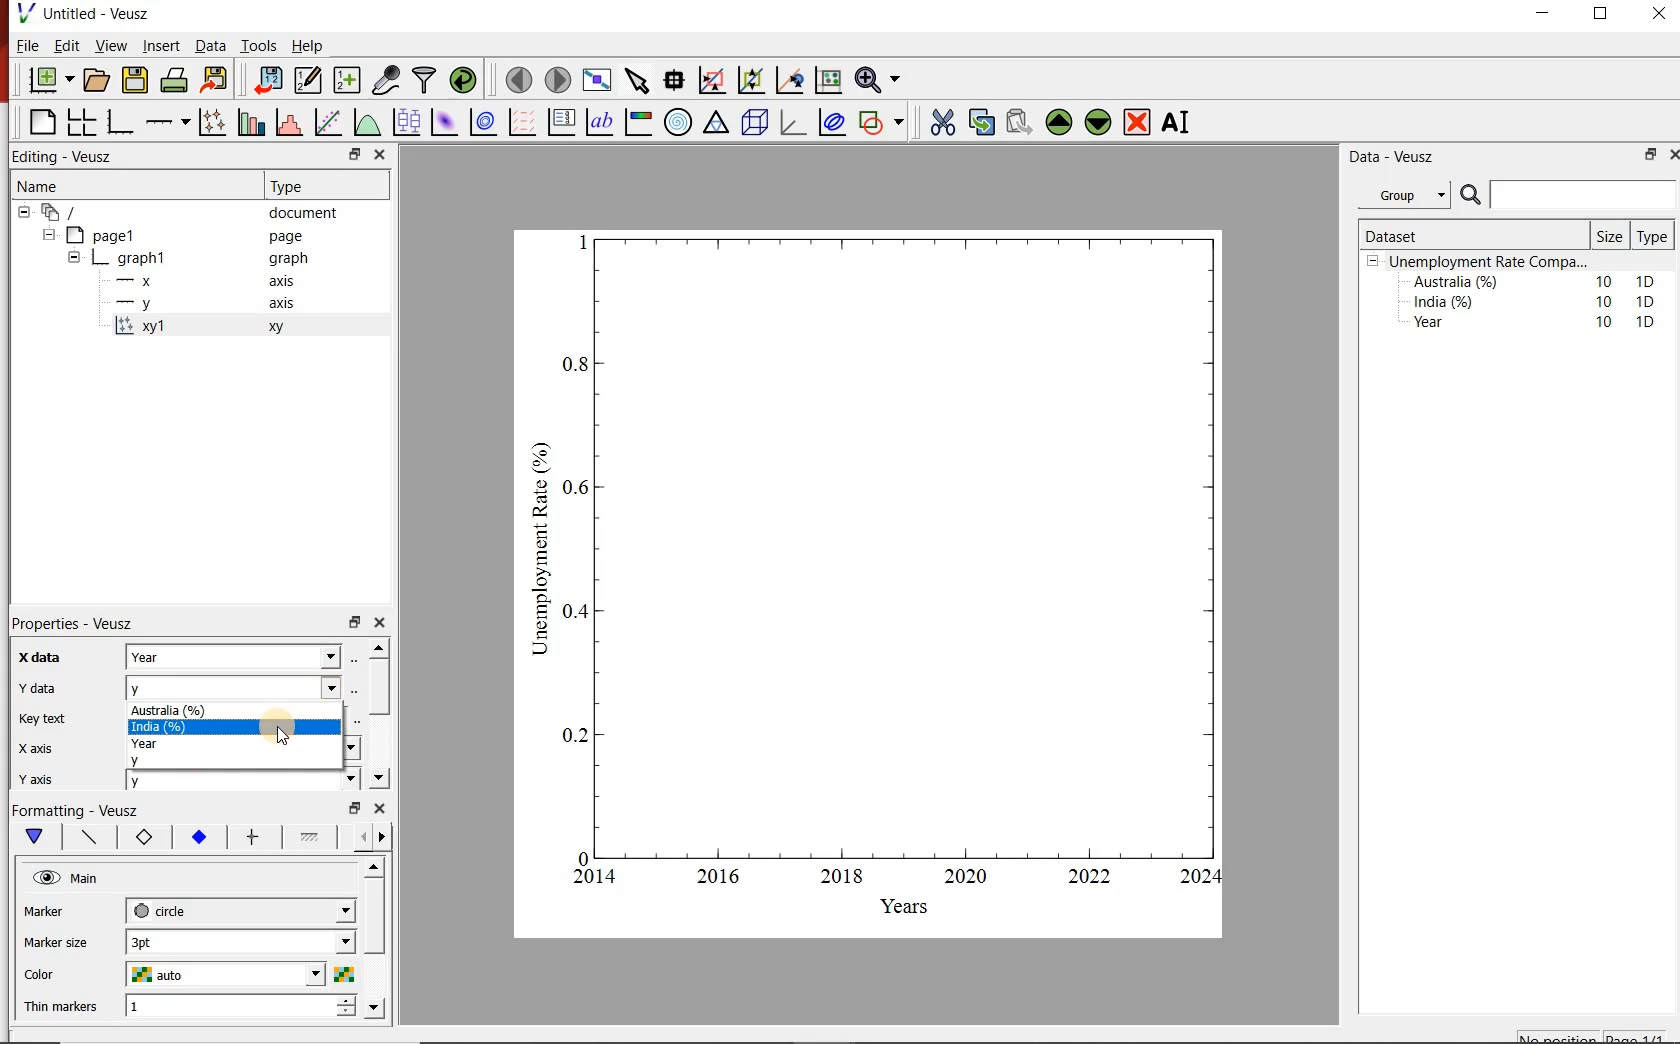 The width and height of the screenshot is (1680, 1044). Describe the element at coordinates (37, 748) in the screenshot. I see `x axis` at that location.